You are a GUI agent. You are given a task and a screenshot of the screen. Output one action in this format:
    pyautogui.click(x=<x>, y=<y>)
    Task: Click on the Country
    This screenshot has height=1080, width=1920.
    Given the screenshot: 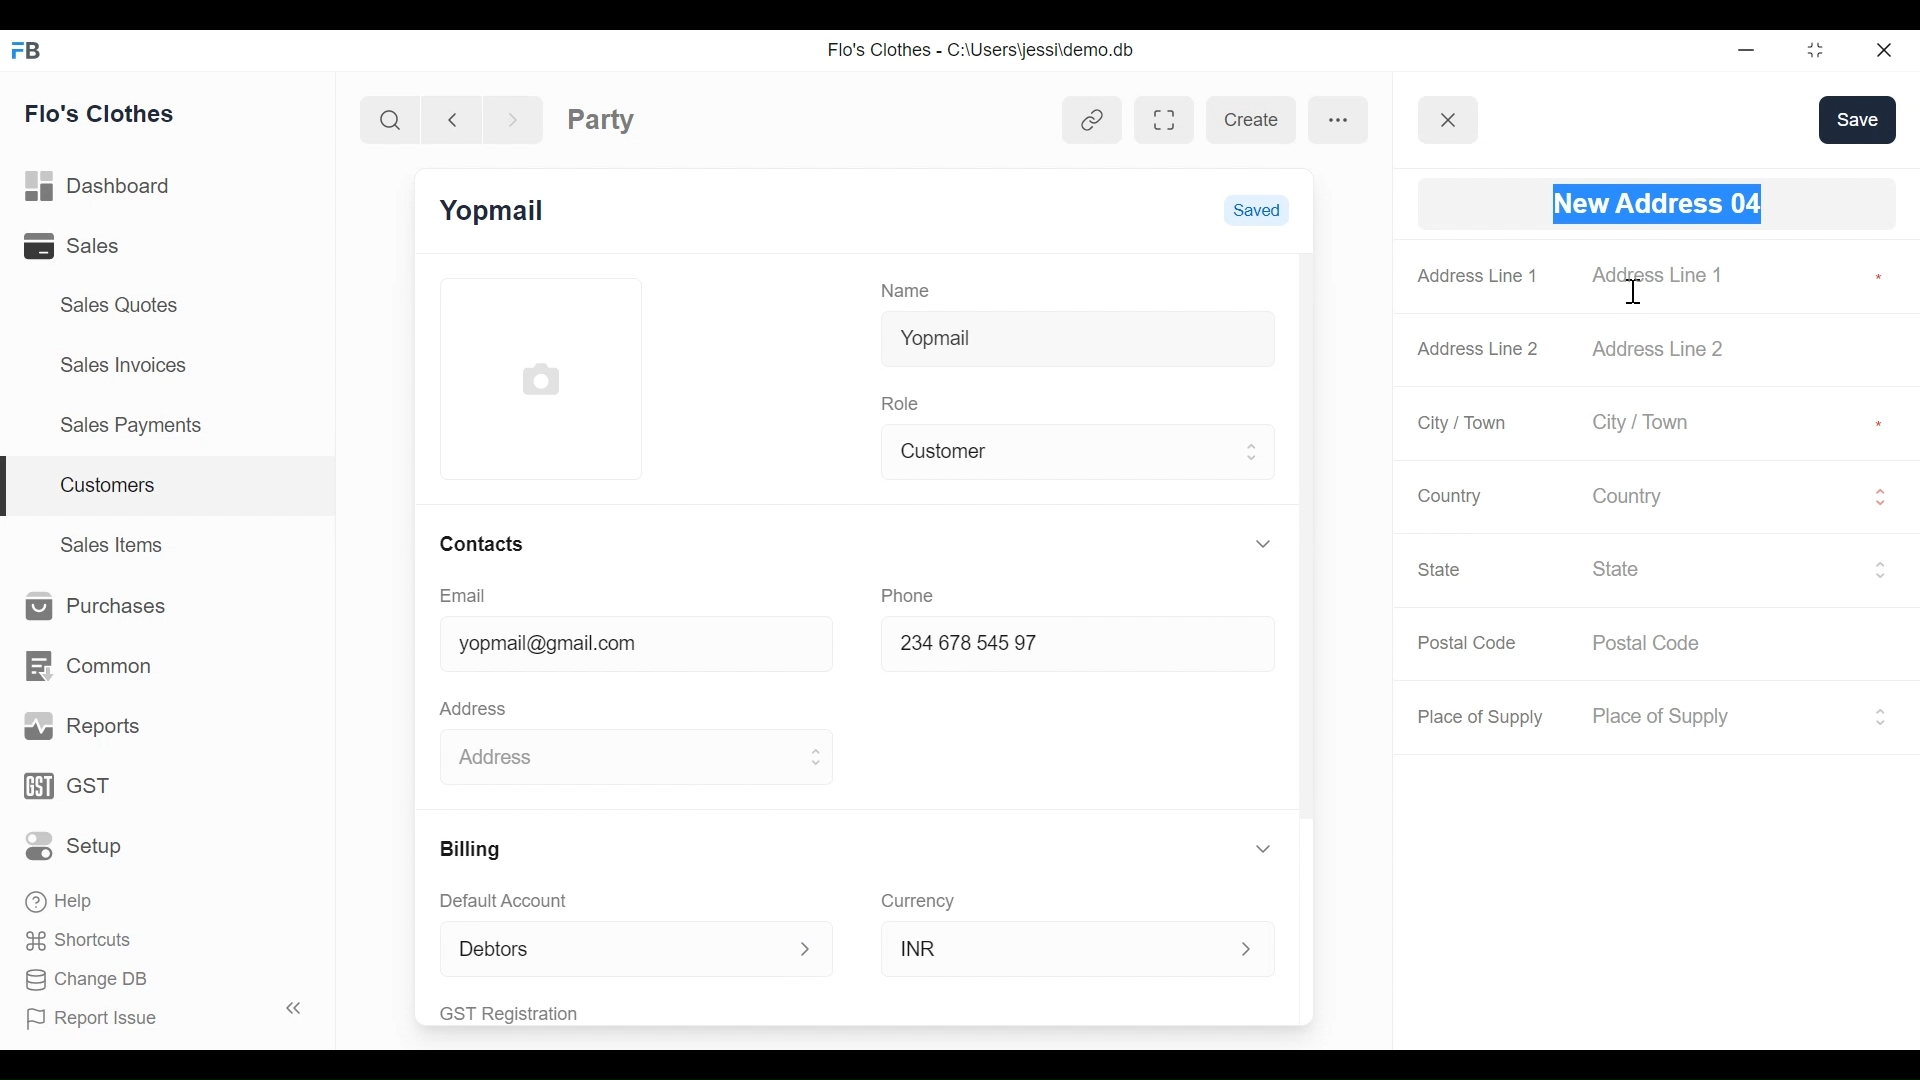 What is the action you would take?
    pyautogui.click(x=1446, y=495)
    